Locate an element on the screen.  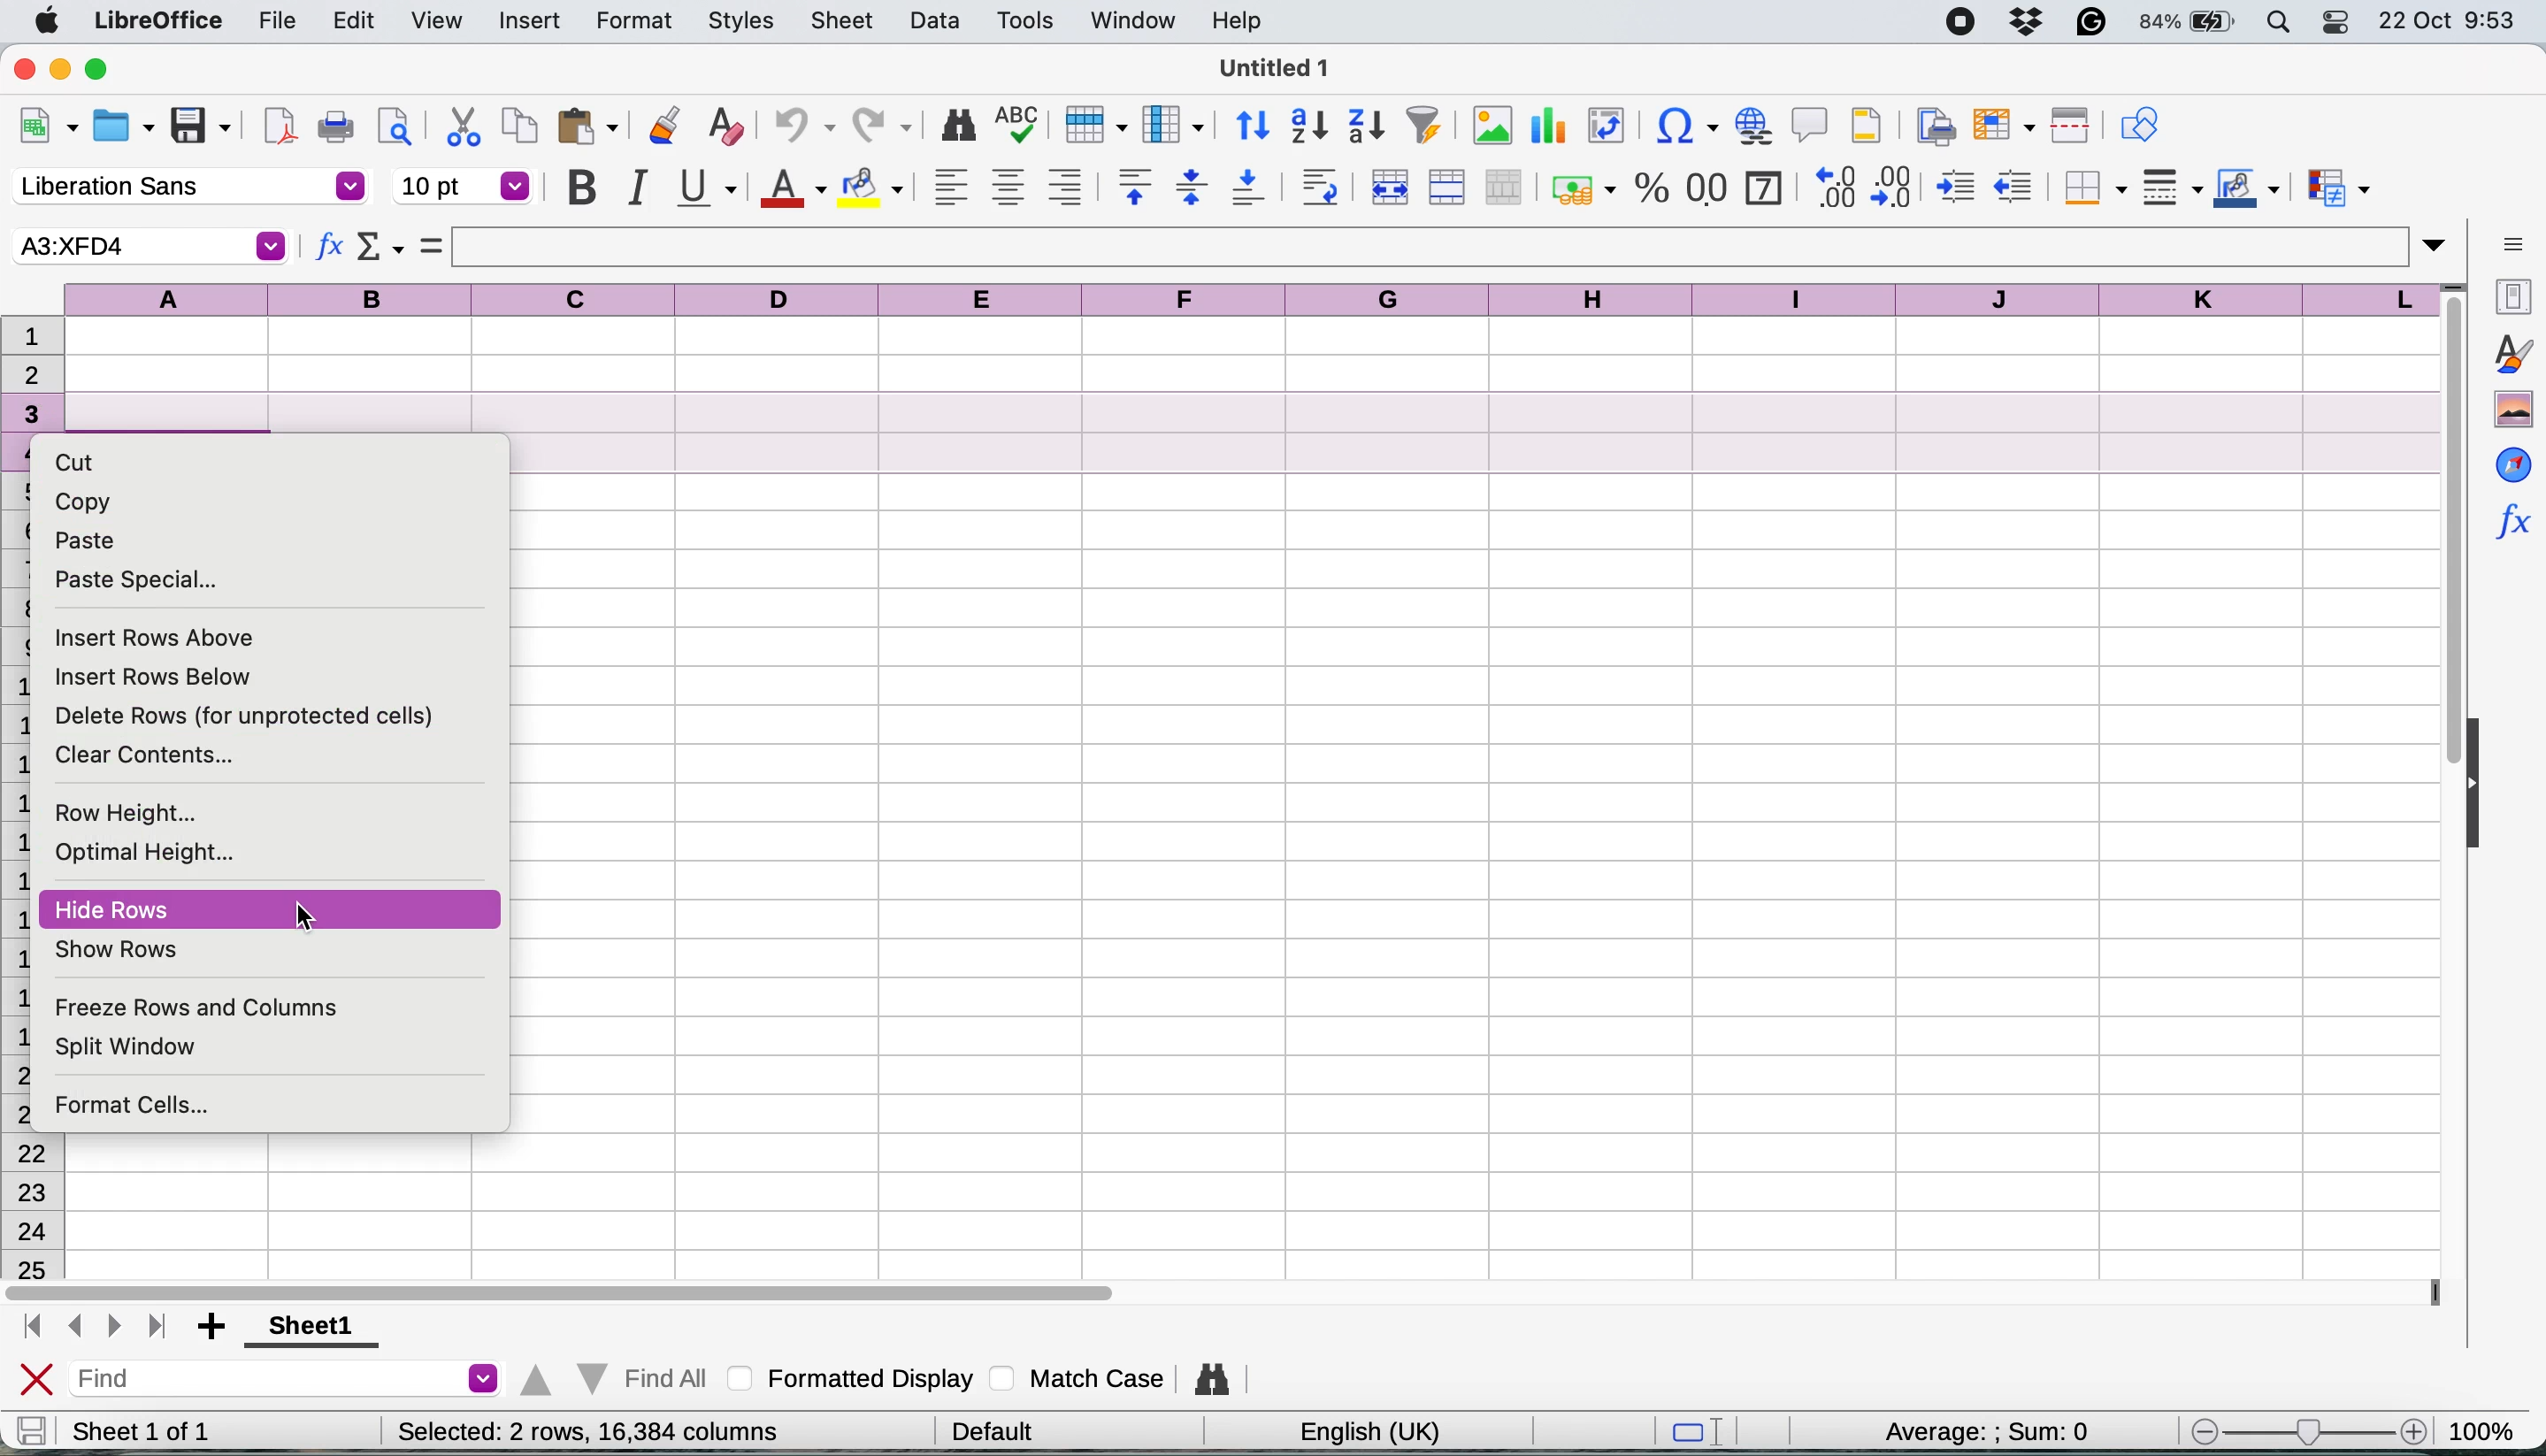
insert chart is located at coordinates (1546, 130).